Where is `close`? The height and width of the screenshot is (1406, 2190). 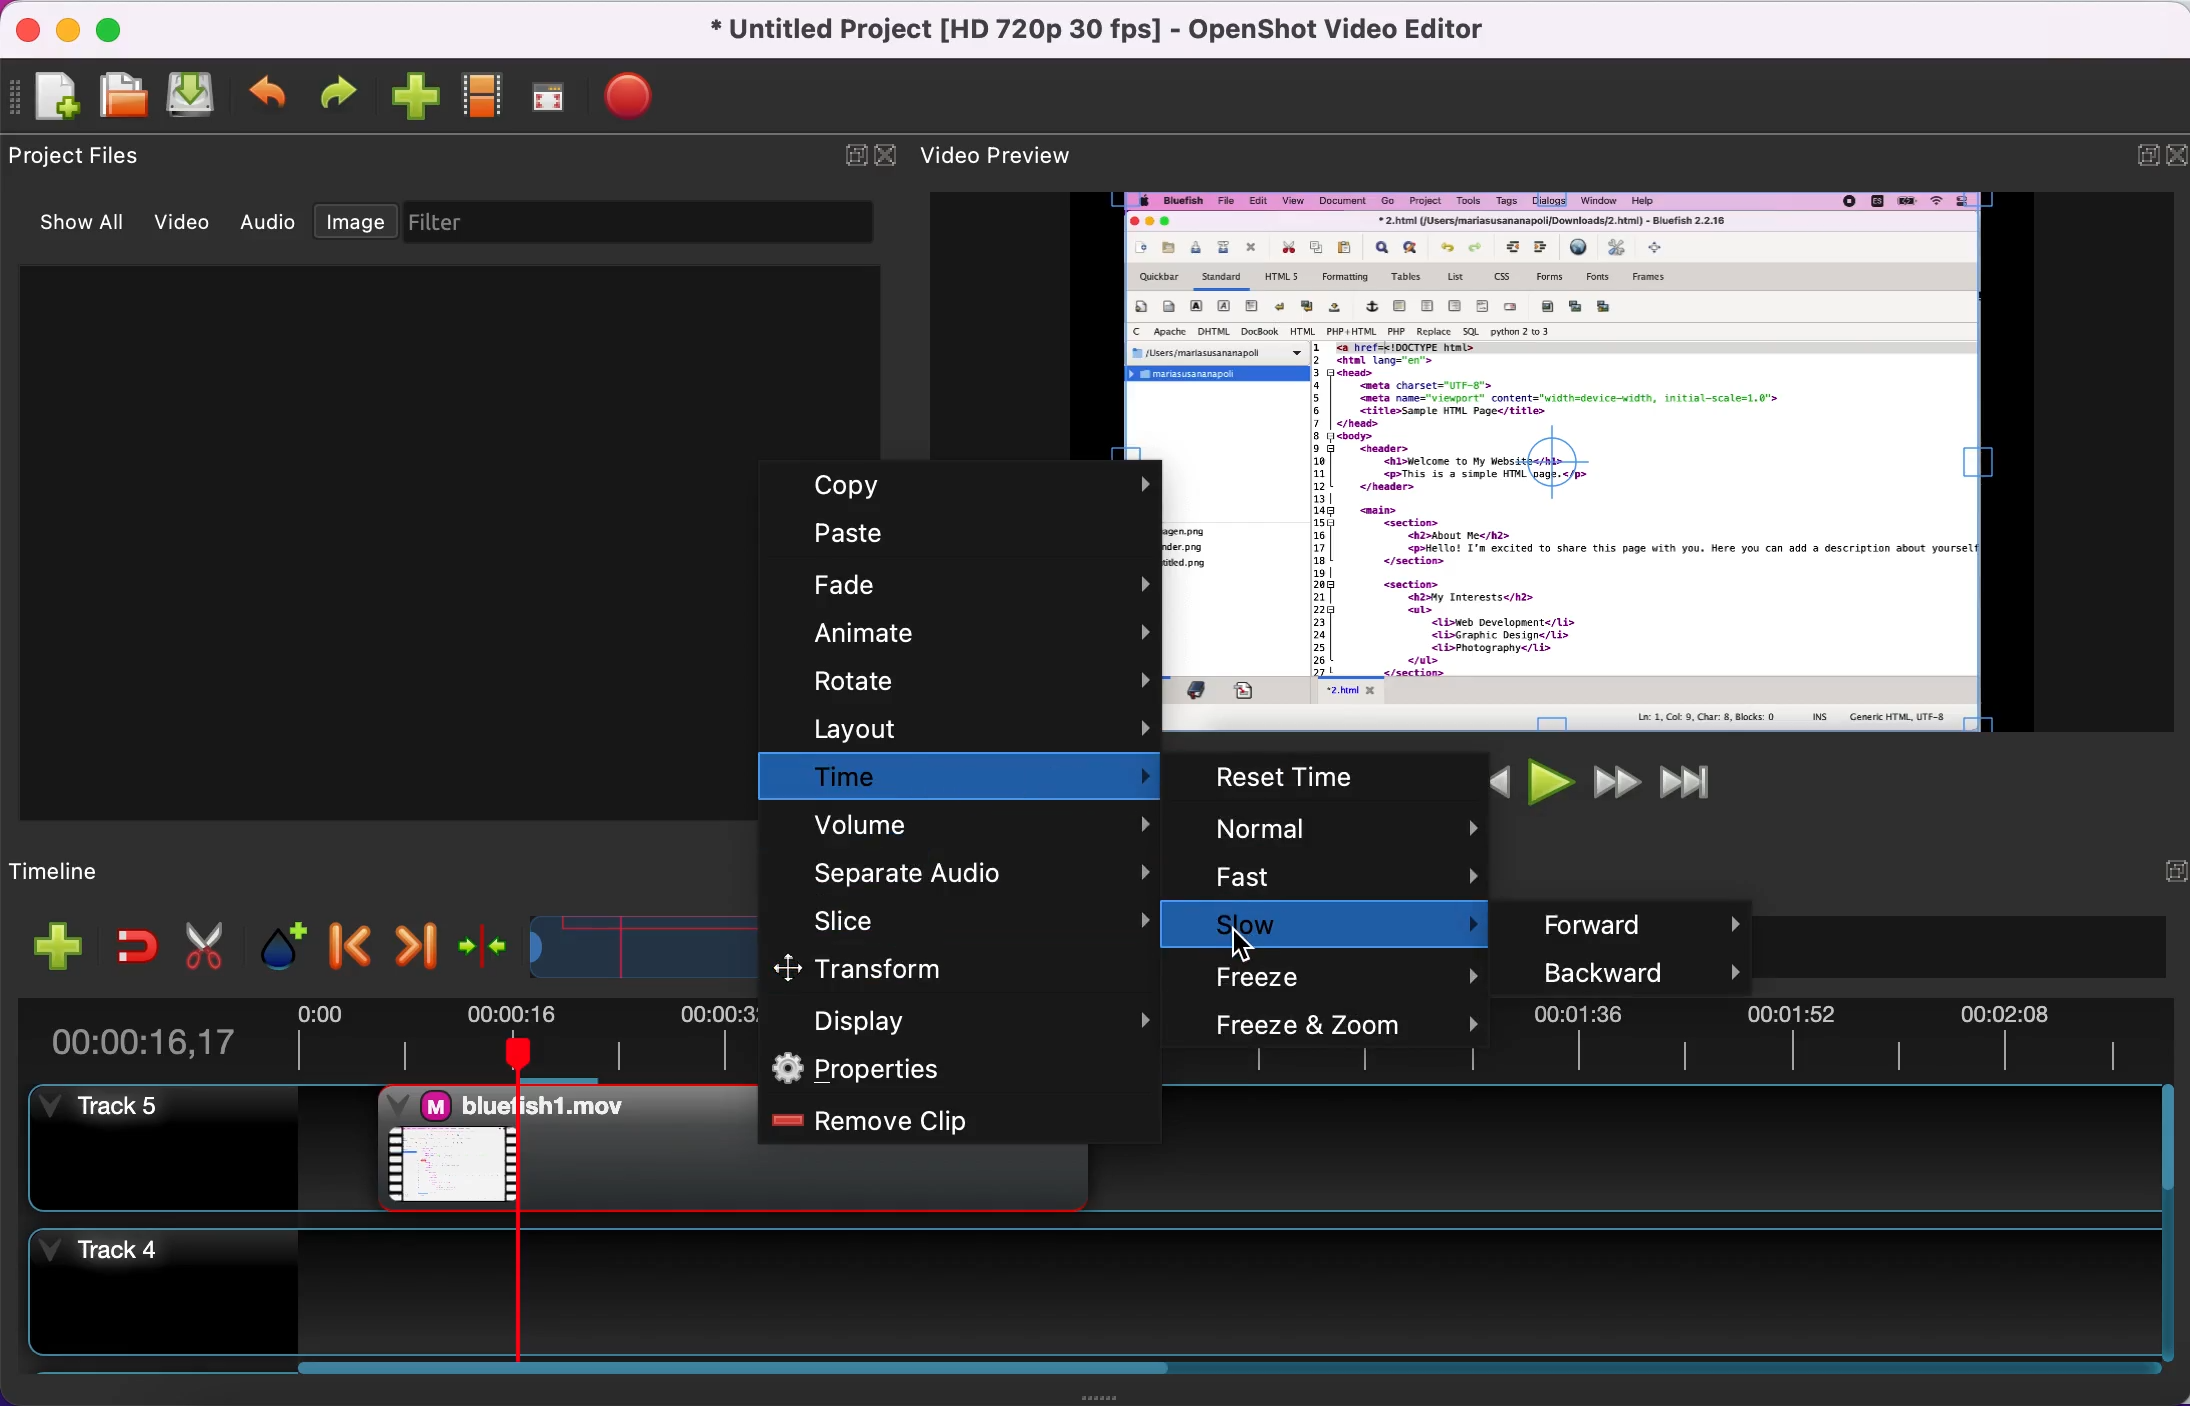 close is located at coordinates (33, 33).